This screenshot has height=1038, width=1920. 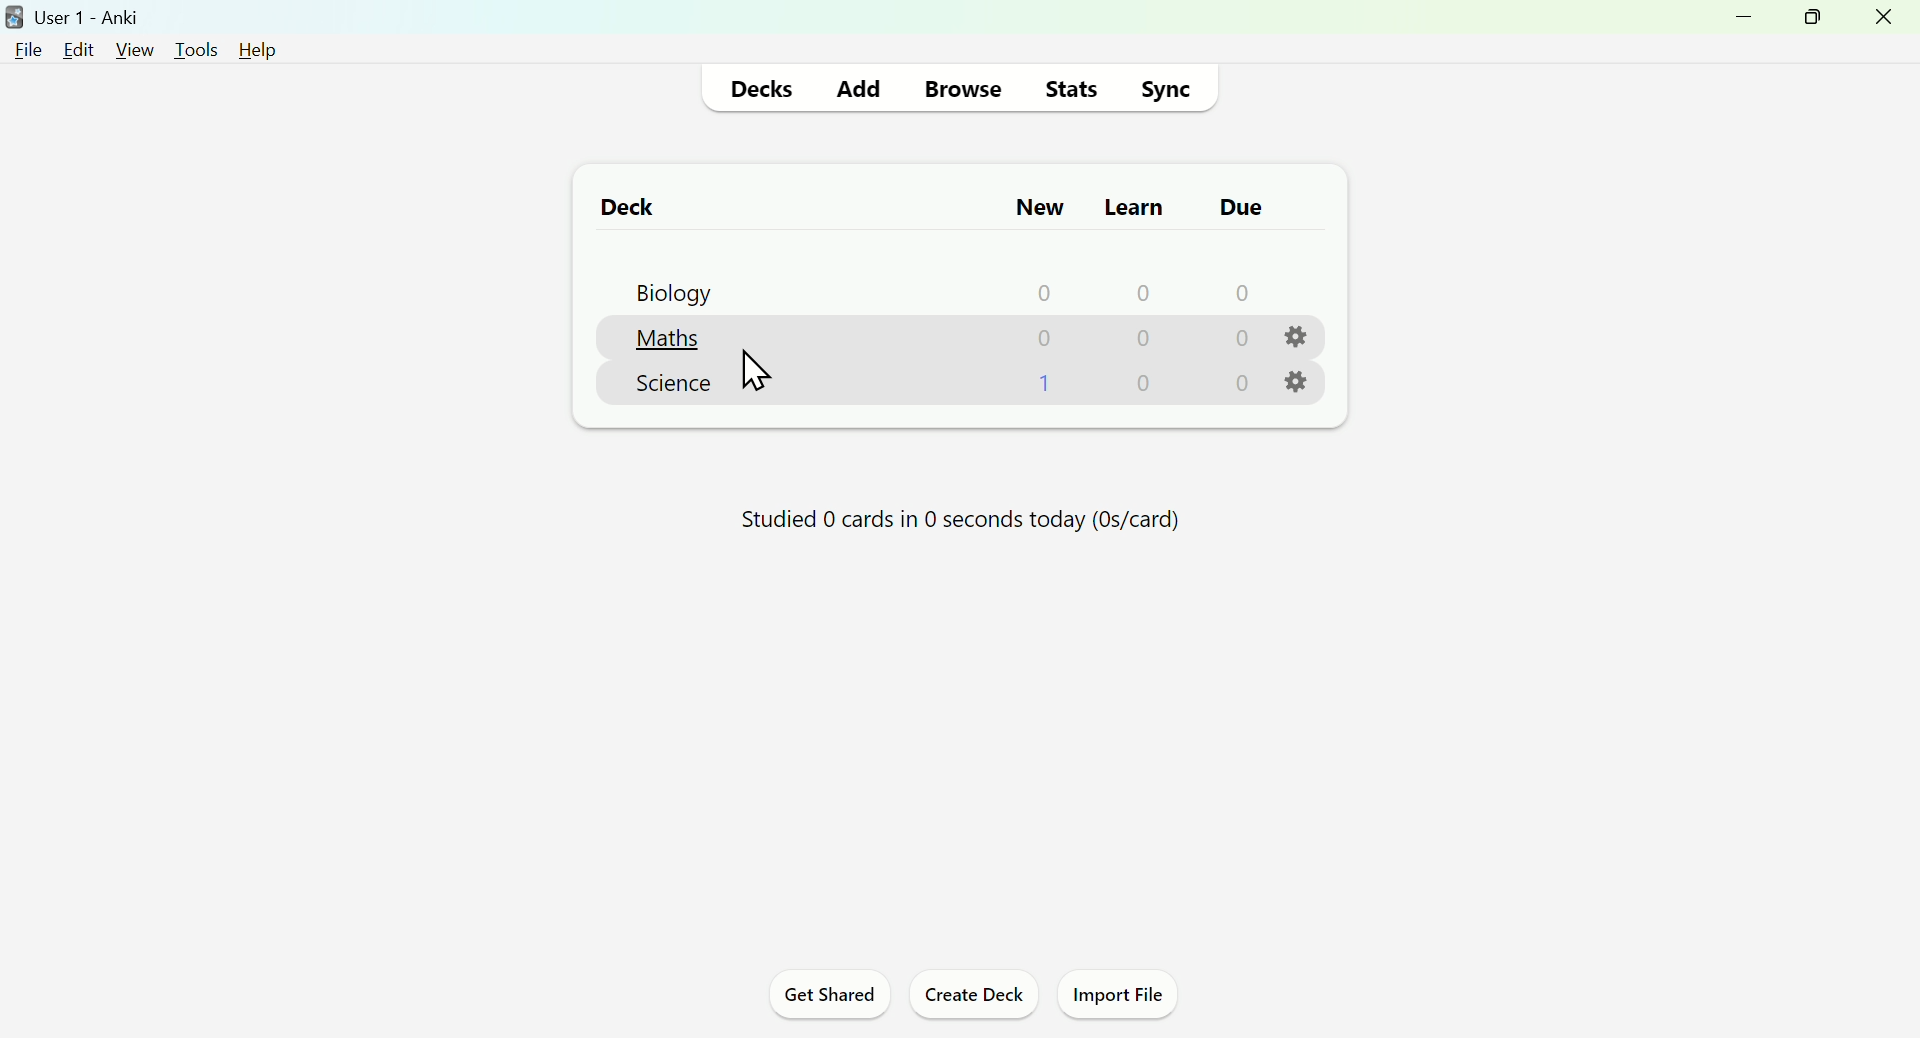 What do you see at coordinates (1072, 87) in the screenshot?
I see `Stats` at bounding box center [1072, 87].